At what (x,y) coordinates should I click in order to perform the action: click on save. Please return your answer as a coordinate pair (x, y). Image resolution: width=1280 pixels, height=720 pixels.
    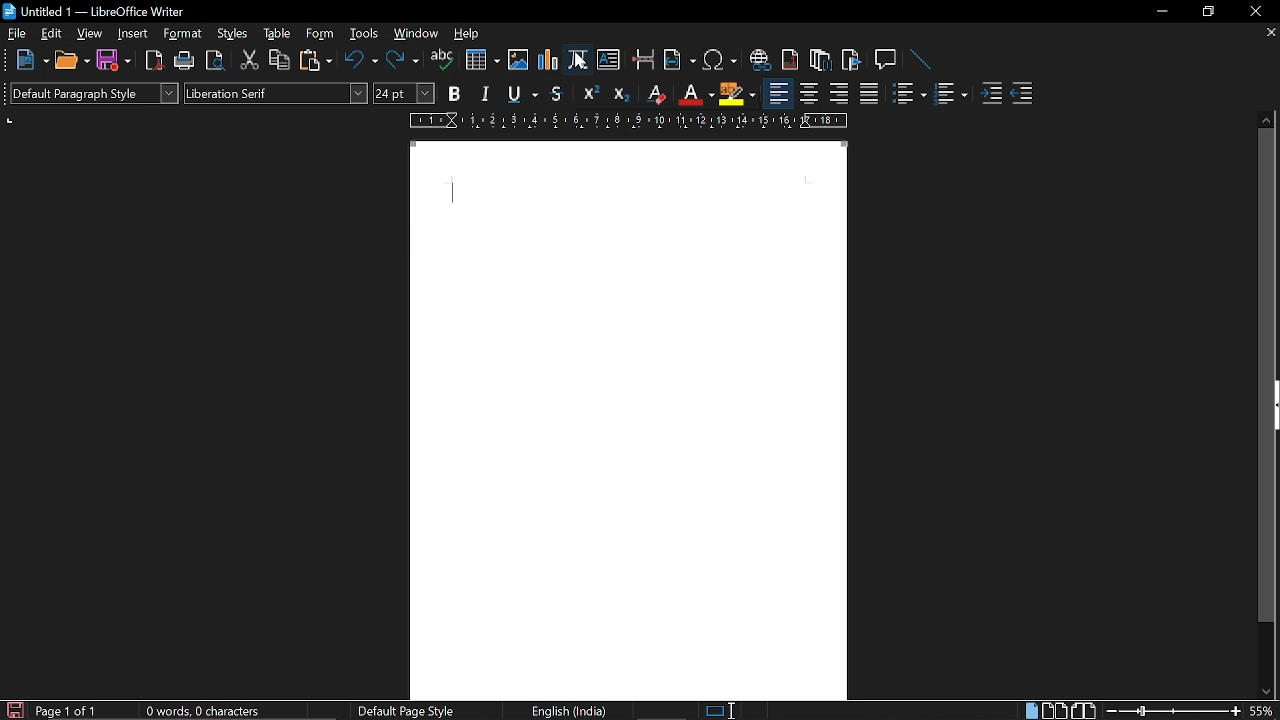
    Looking at the image, I should click on (14, 709).